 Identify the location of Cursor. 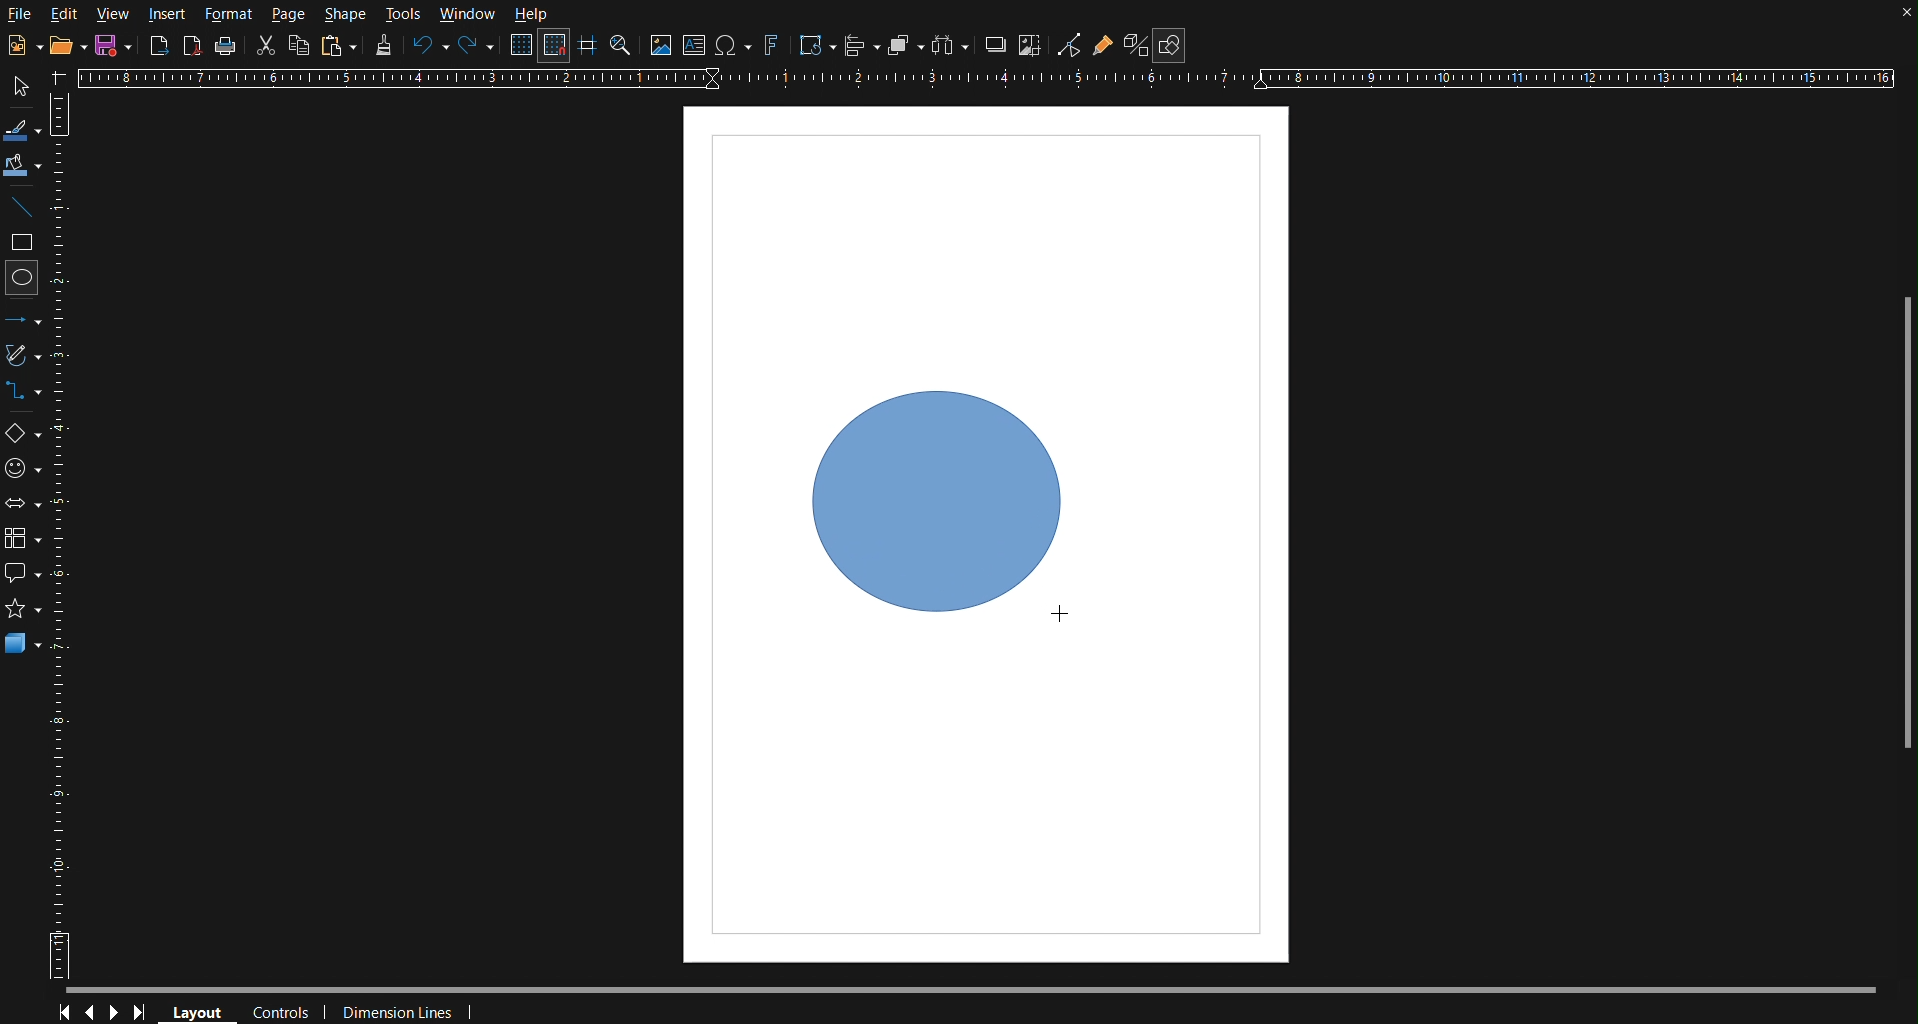
(1061, 616).